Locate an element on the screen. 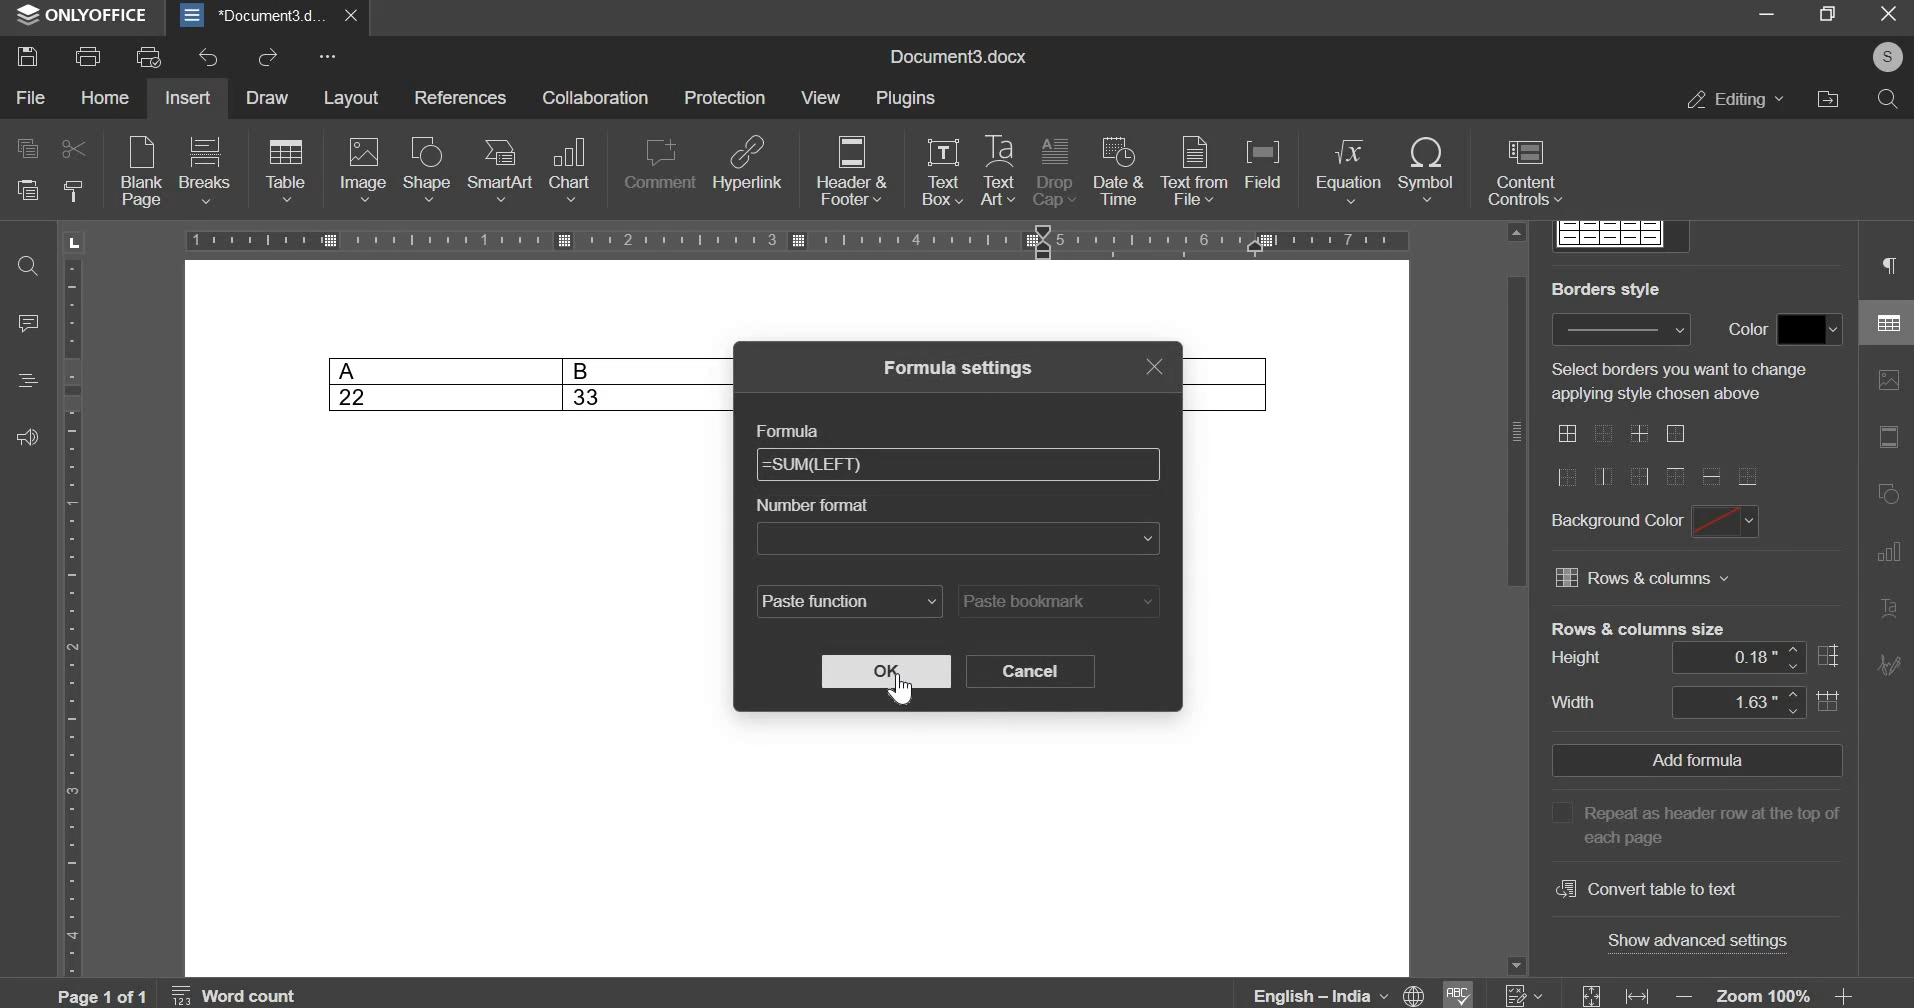  Repeat as header row at the top of each page is located at coordinates (1692, 823).